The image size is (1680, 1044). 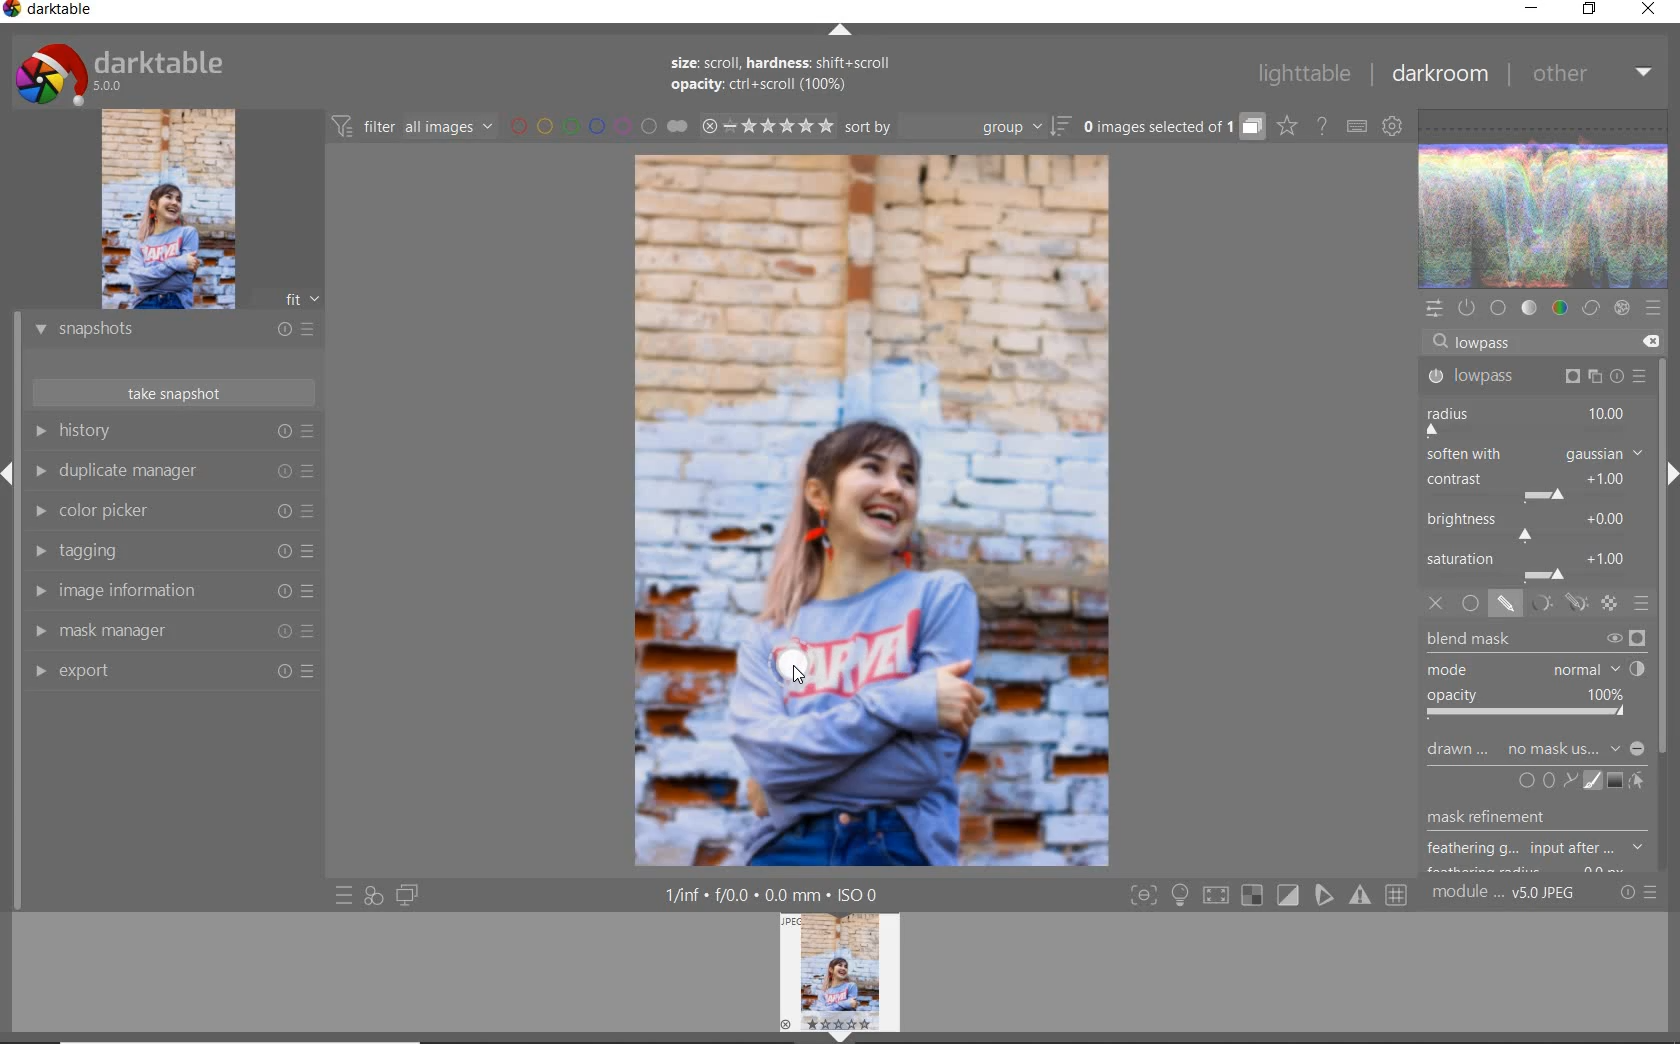 I want to click on brush, so click(x=793, y=661).